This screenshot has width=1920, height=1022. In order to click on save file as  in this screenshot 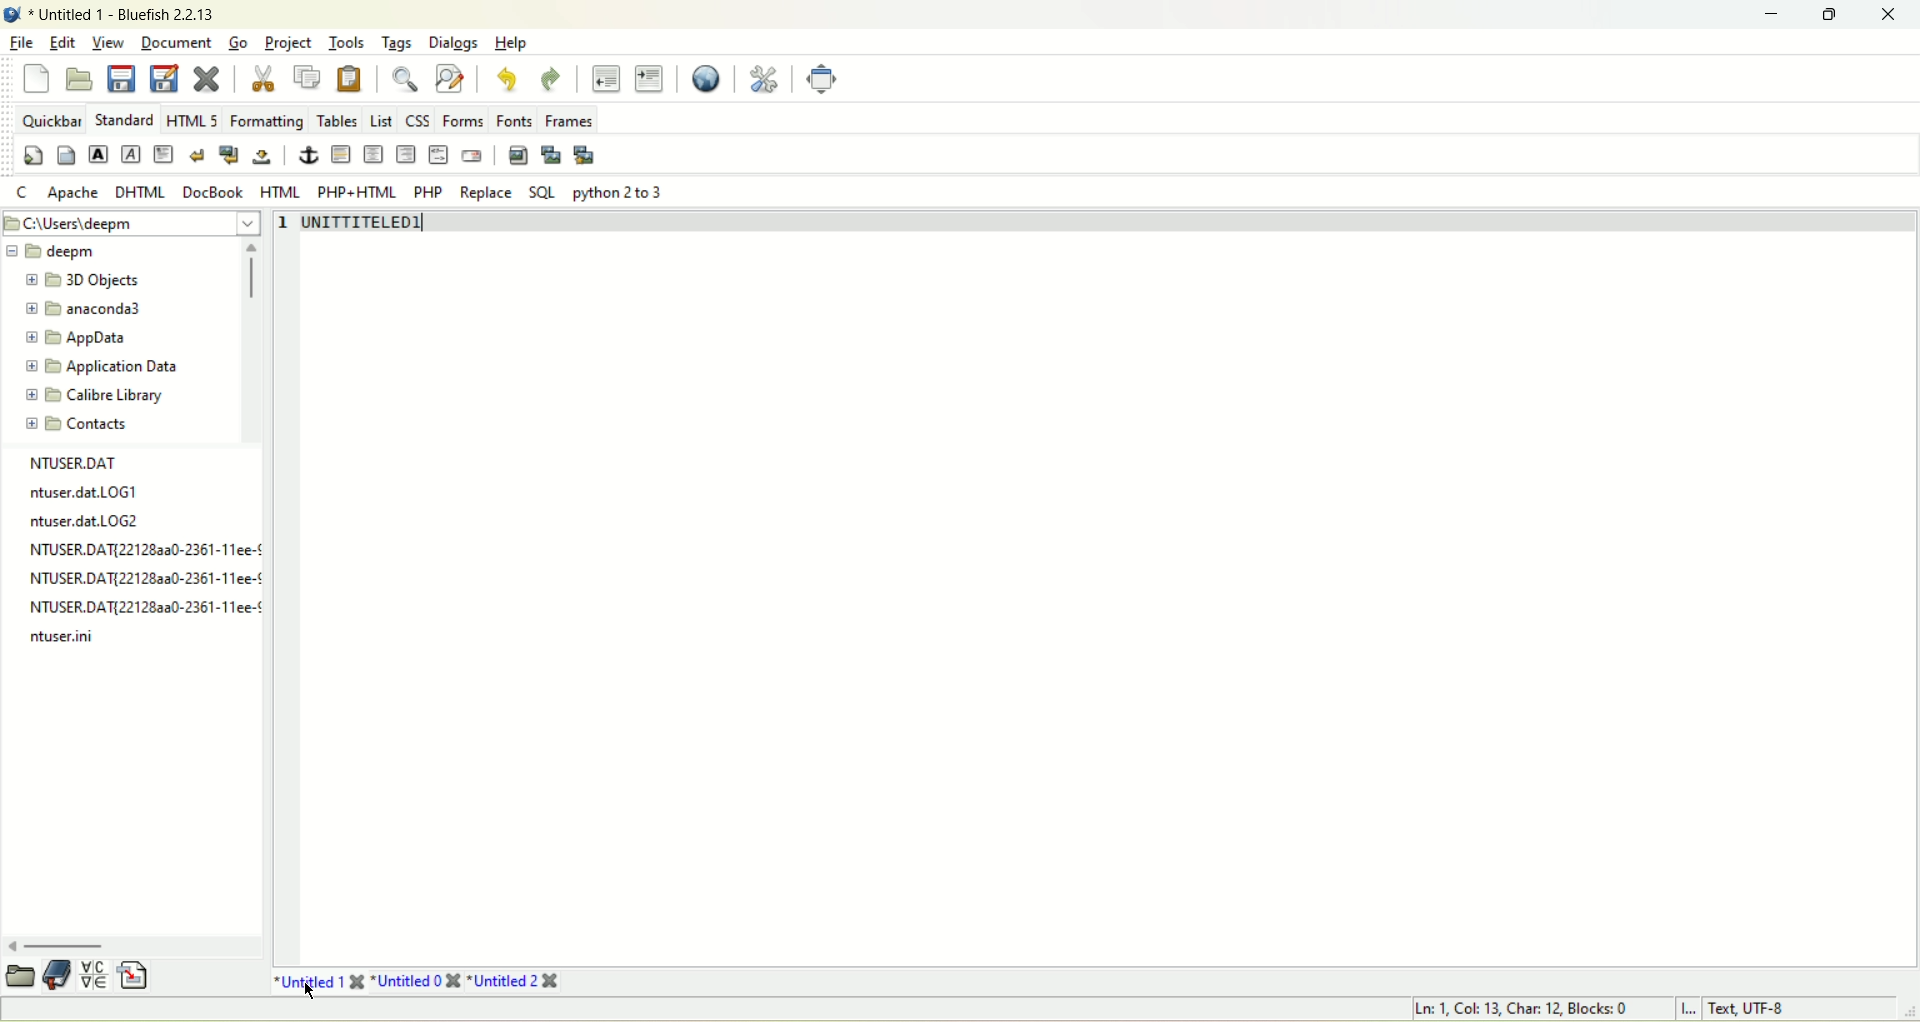, I will do `click(163, 80)`.